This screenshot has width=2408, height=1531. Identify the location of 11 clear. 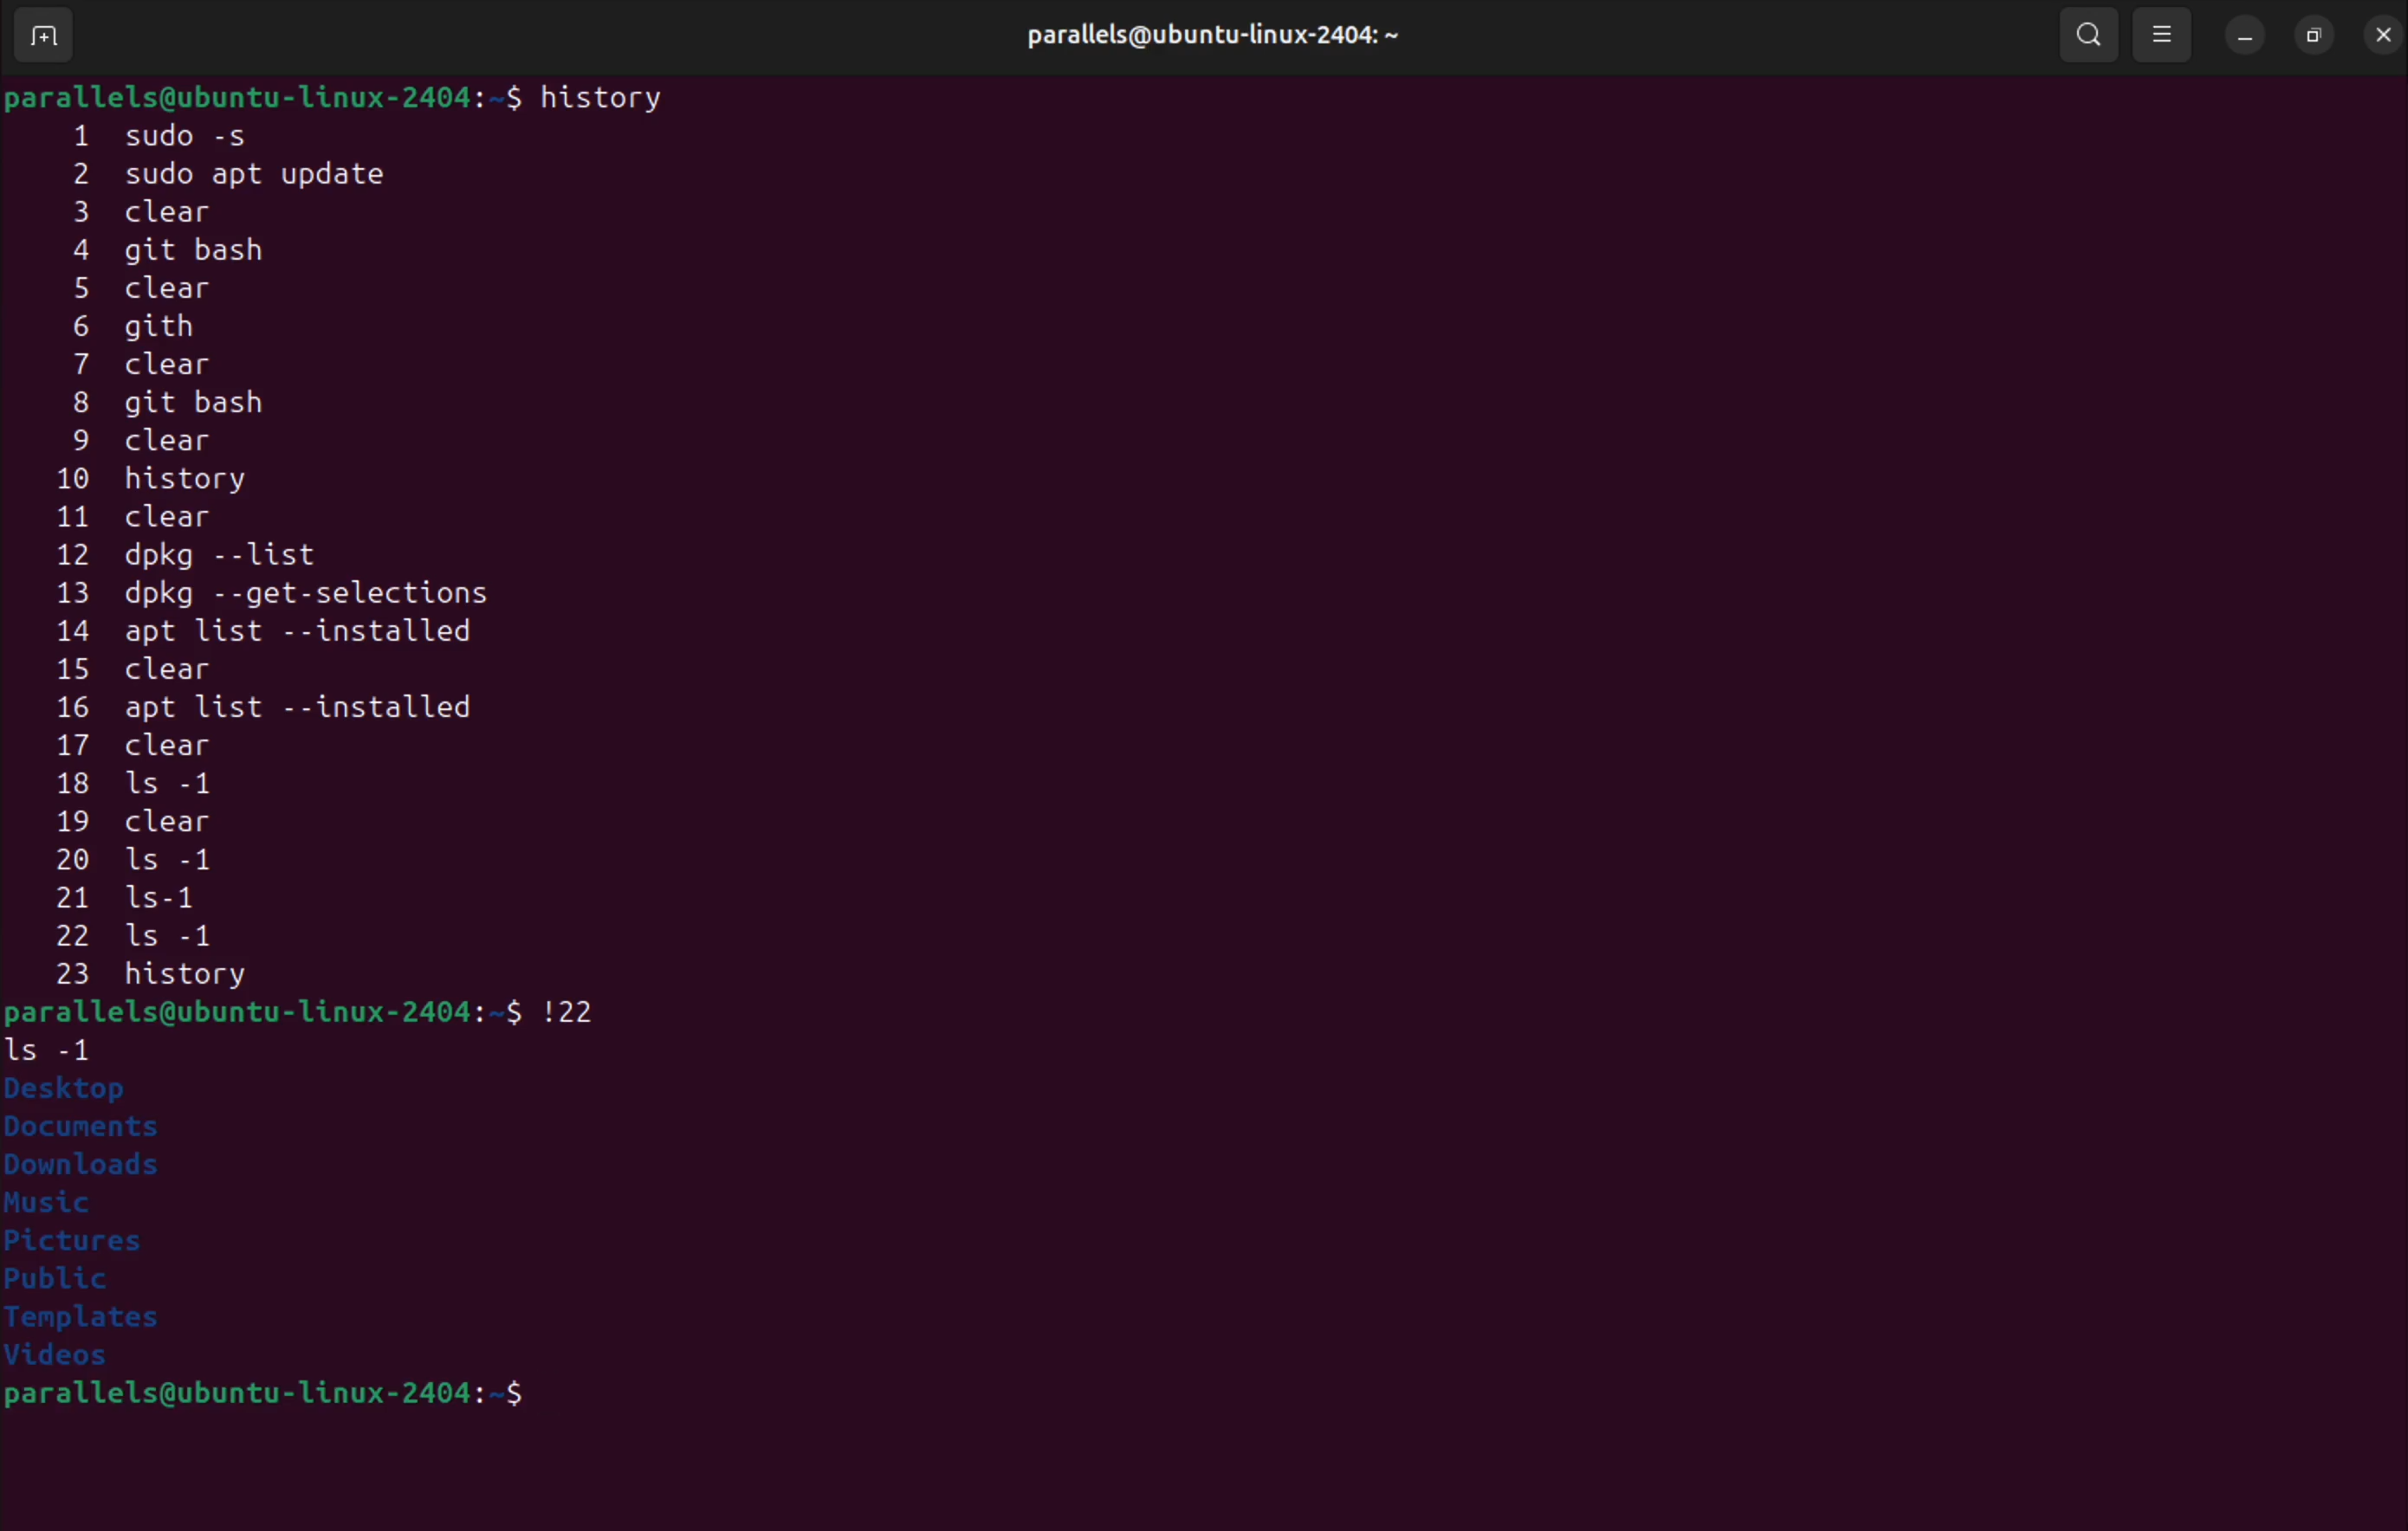
(169, 516).